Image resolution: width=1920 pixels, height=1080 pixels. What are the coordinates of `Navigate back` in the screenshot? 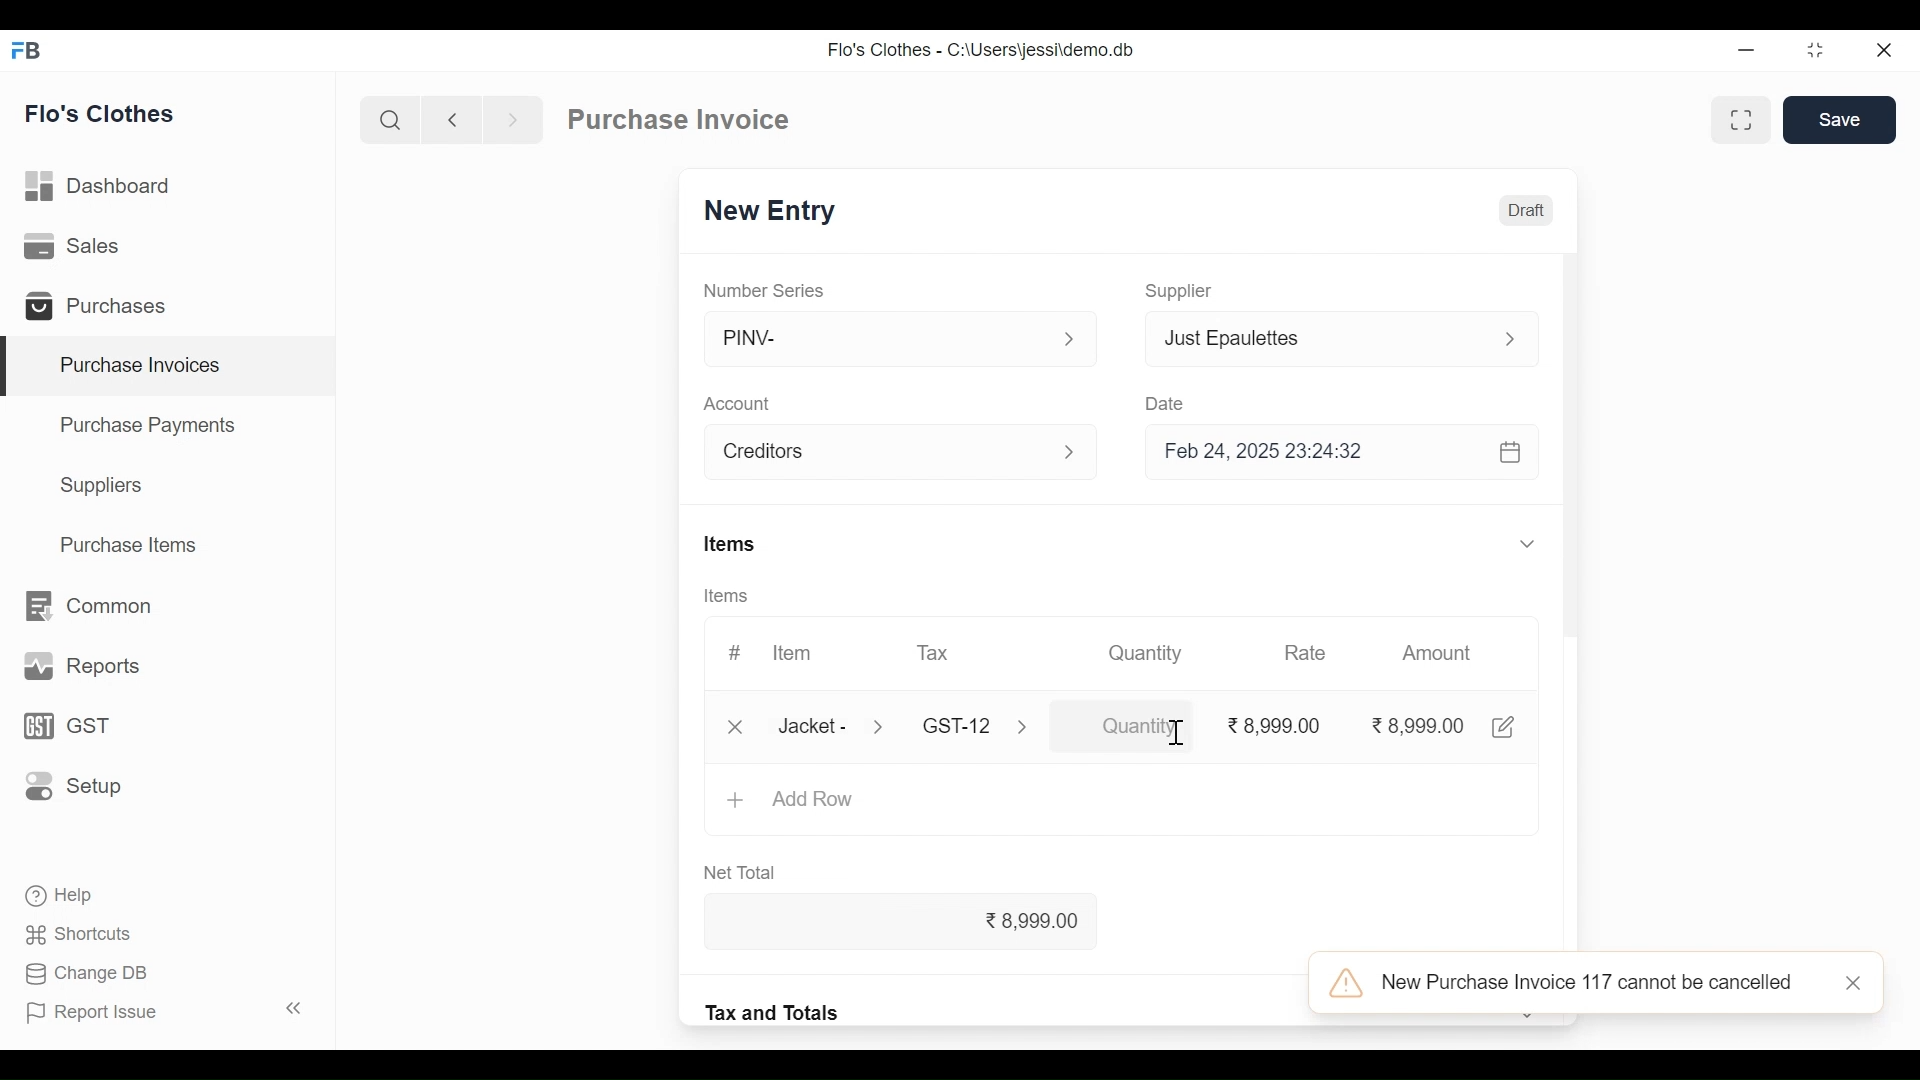 It's located at (448, 120).